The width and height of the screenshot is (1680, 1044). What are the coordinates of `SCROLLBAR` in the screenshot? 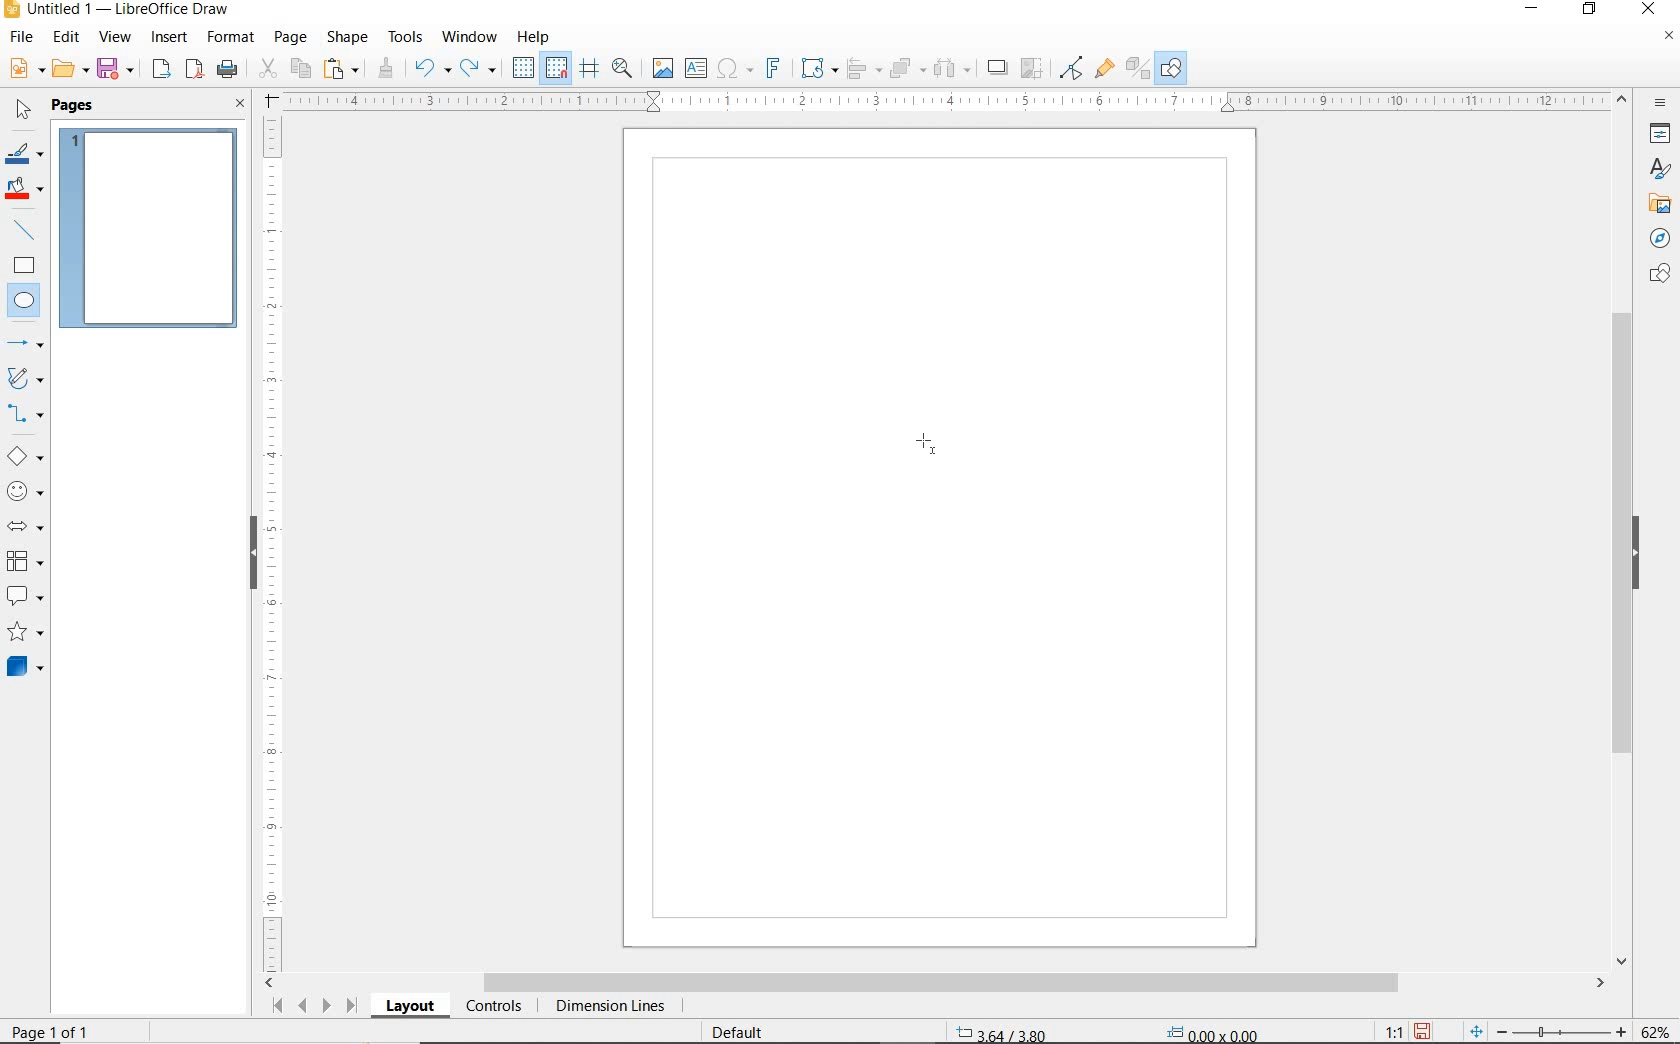 It's located at (1622, 531).